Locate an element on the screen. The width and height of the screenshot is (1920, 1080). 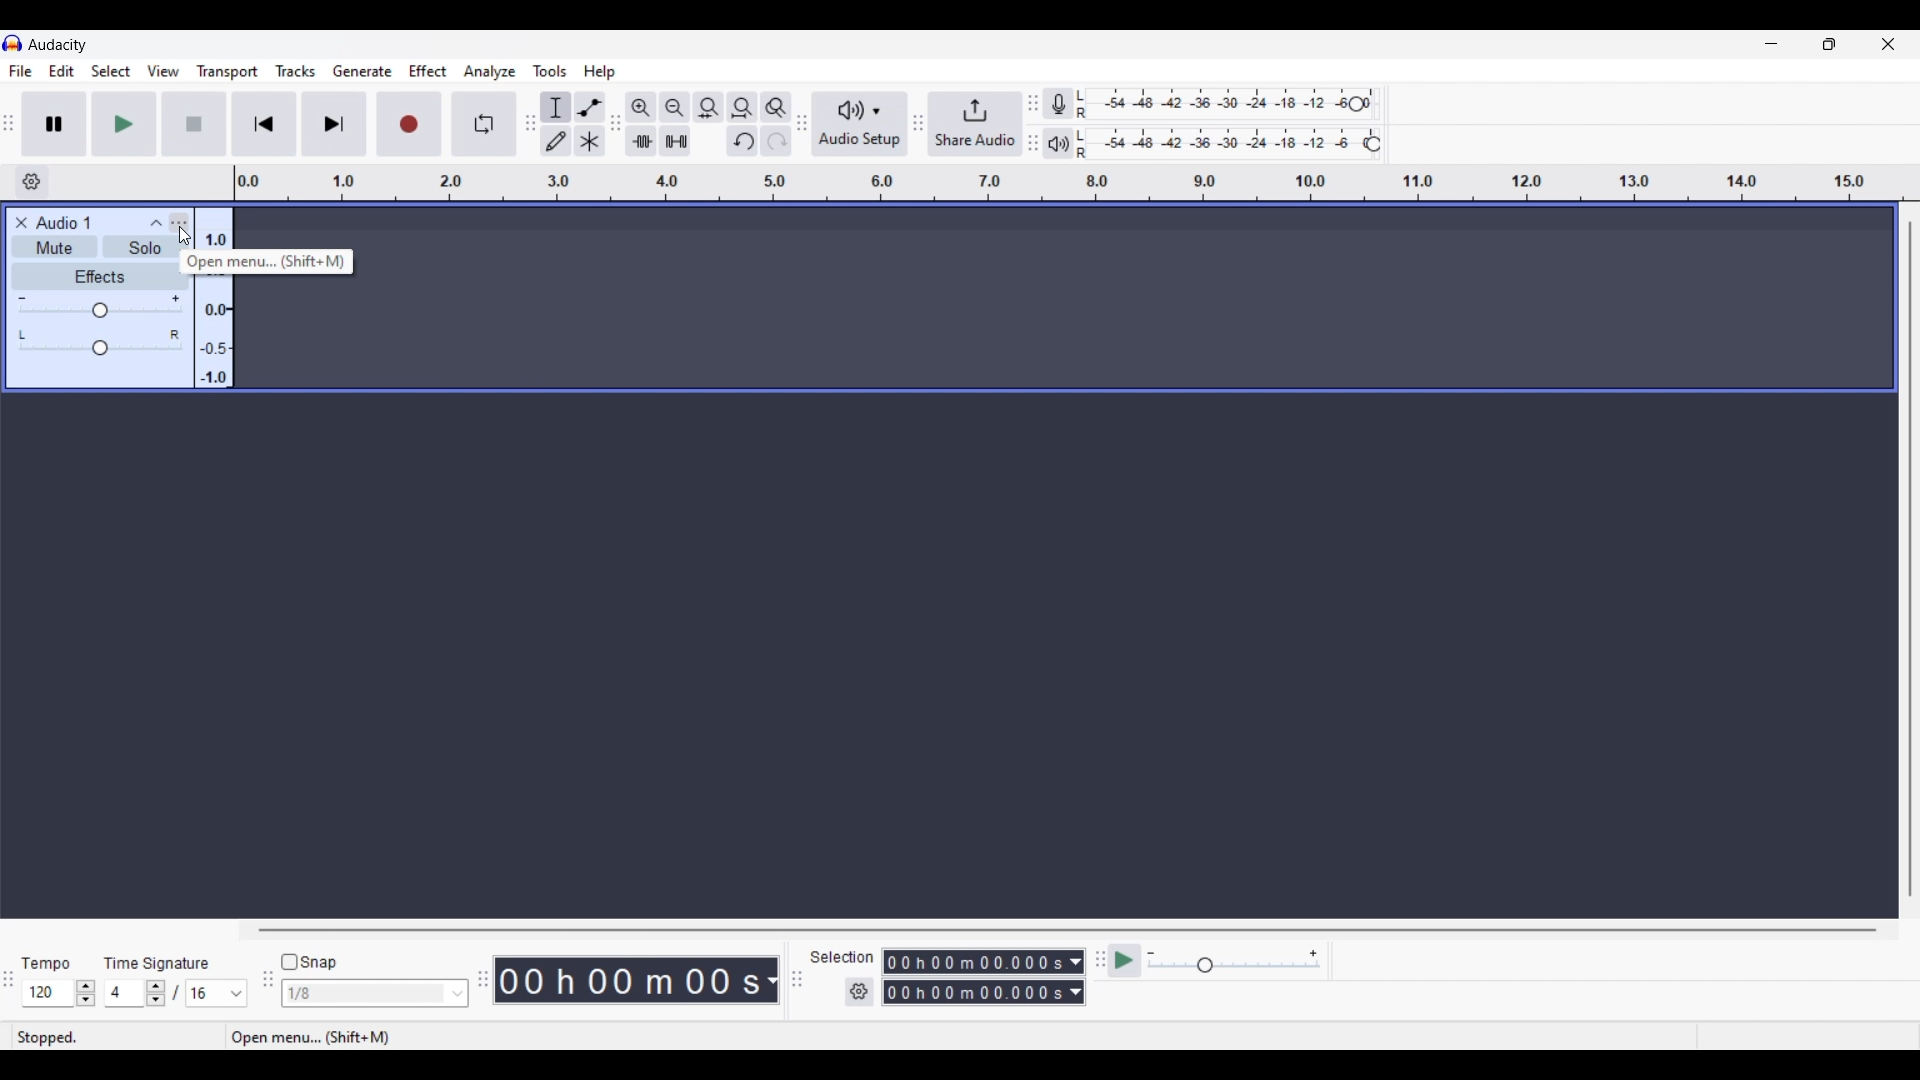
Multitool is located at coordinates (590, 142).